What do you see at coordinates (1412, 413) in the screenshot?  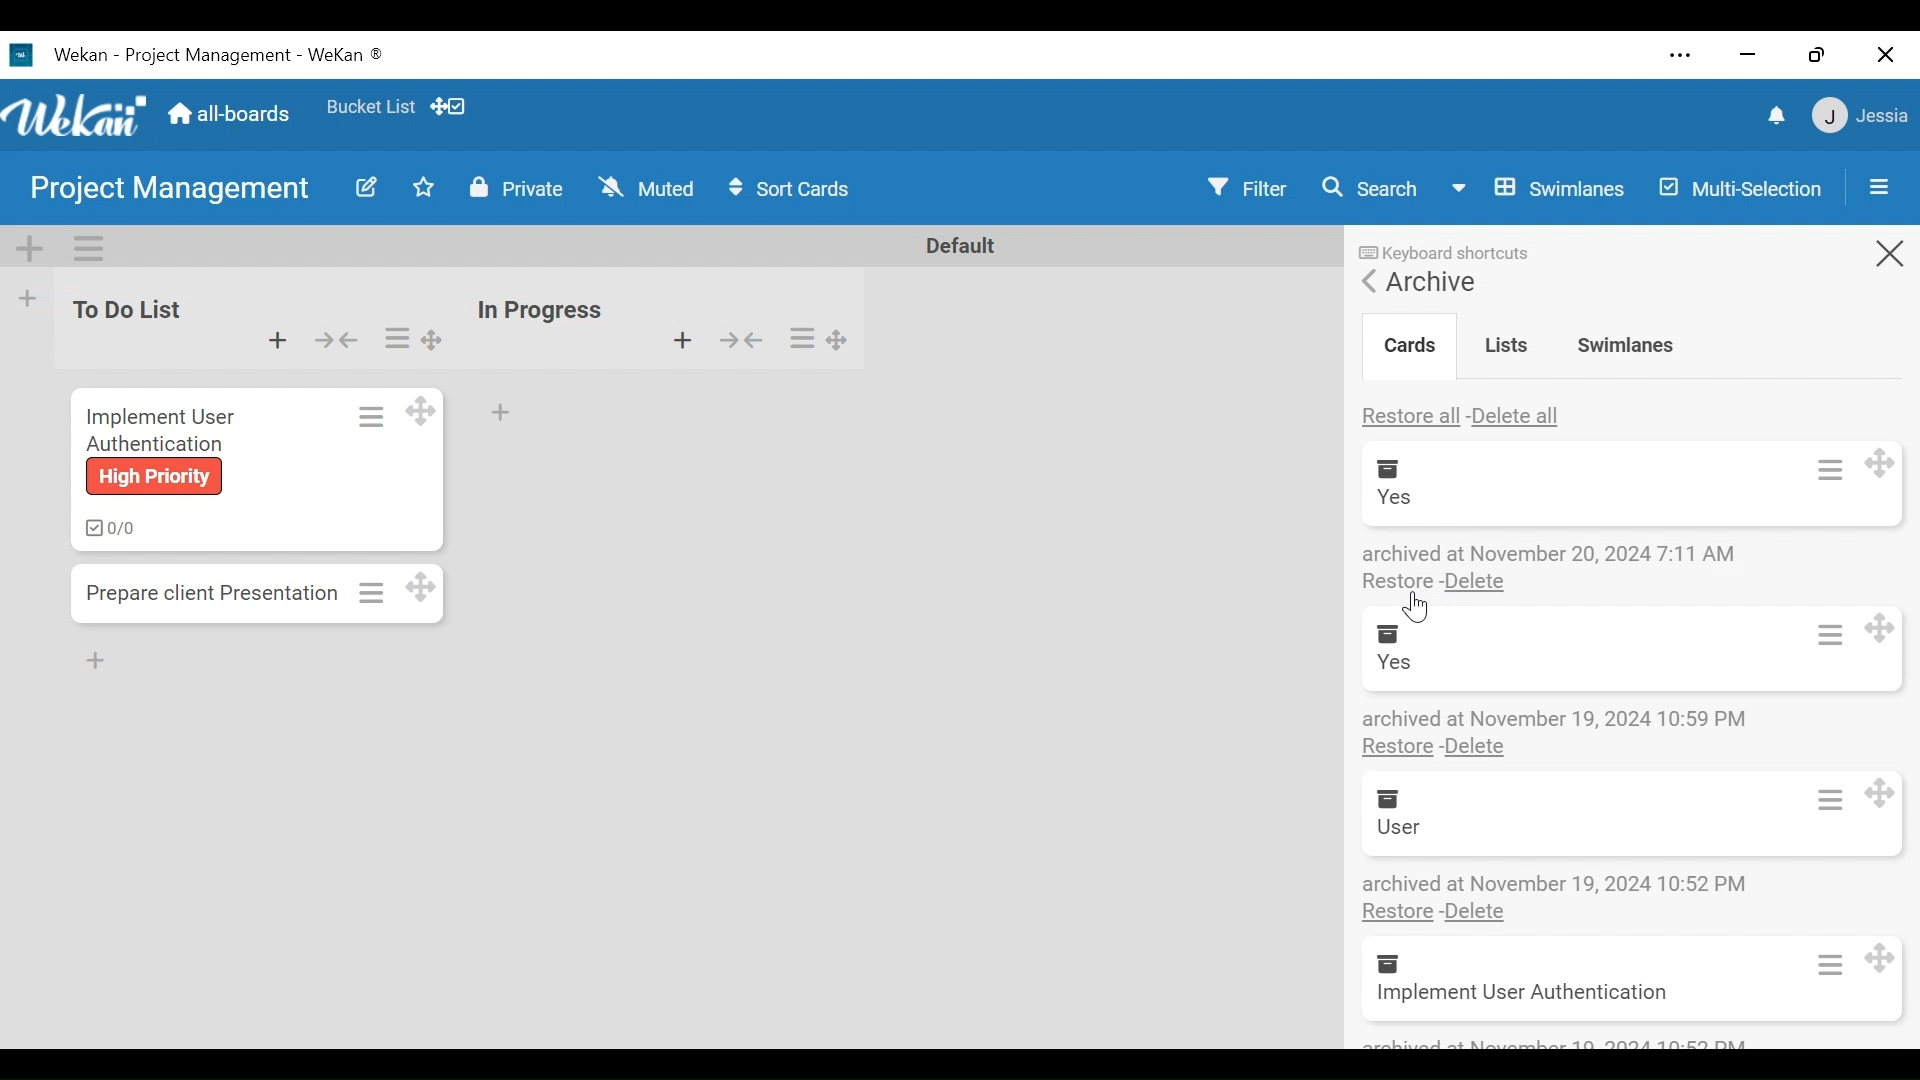 I see `Restore all` at bounding box center [1412, 413].